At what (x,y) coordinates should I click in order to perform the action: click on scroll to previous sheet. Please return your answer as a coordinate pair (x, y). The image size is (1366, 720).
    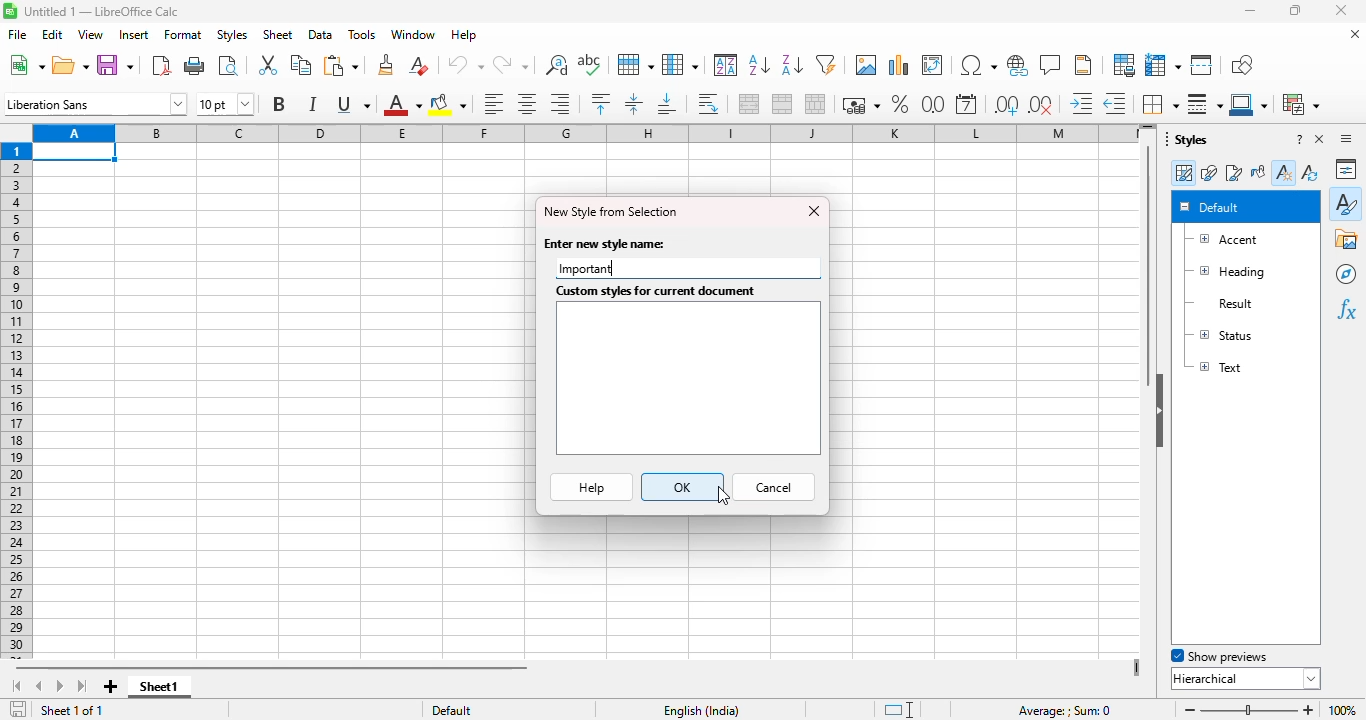
    Looking at the image, I should click on (38, 687).